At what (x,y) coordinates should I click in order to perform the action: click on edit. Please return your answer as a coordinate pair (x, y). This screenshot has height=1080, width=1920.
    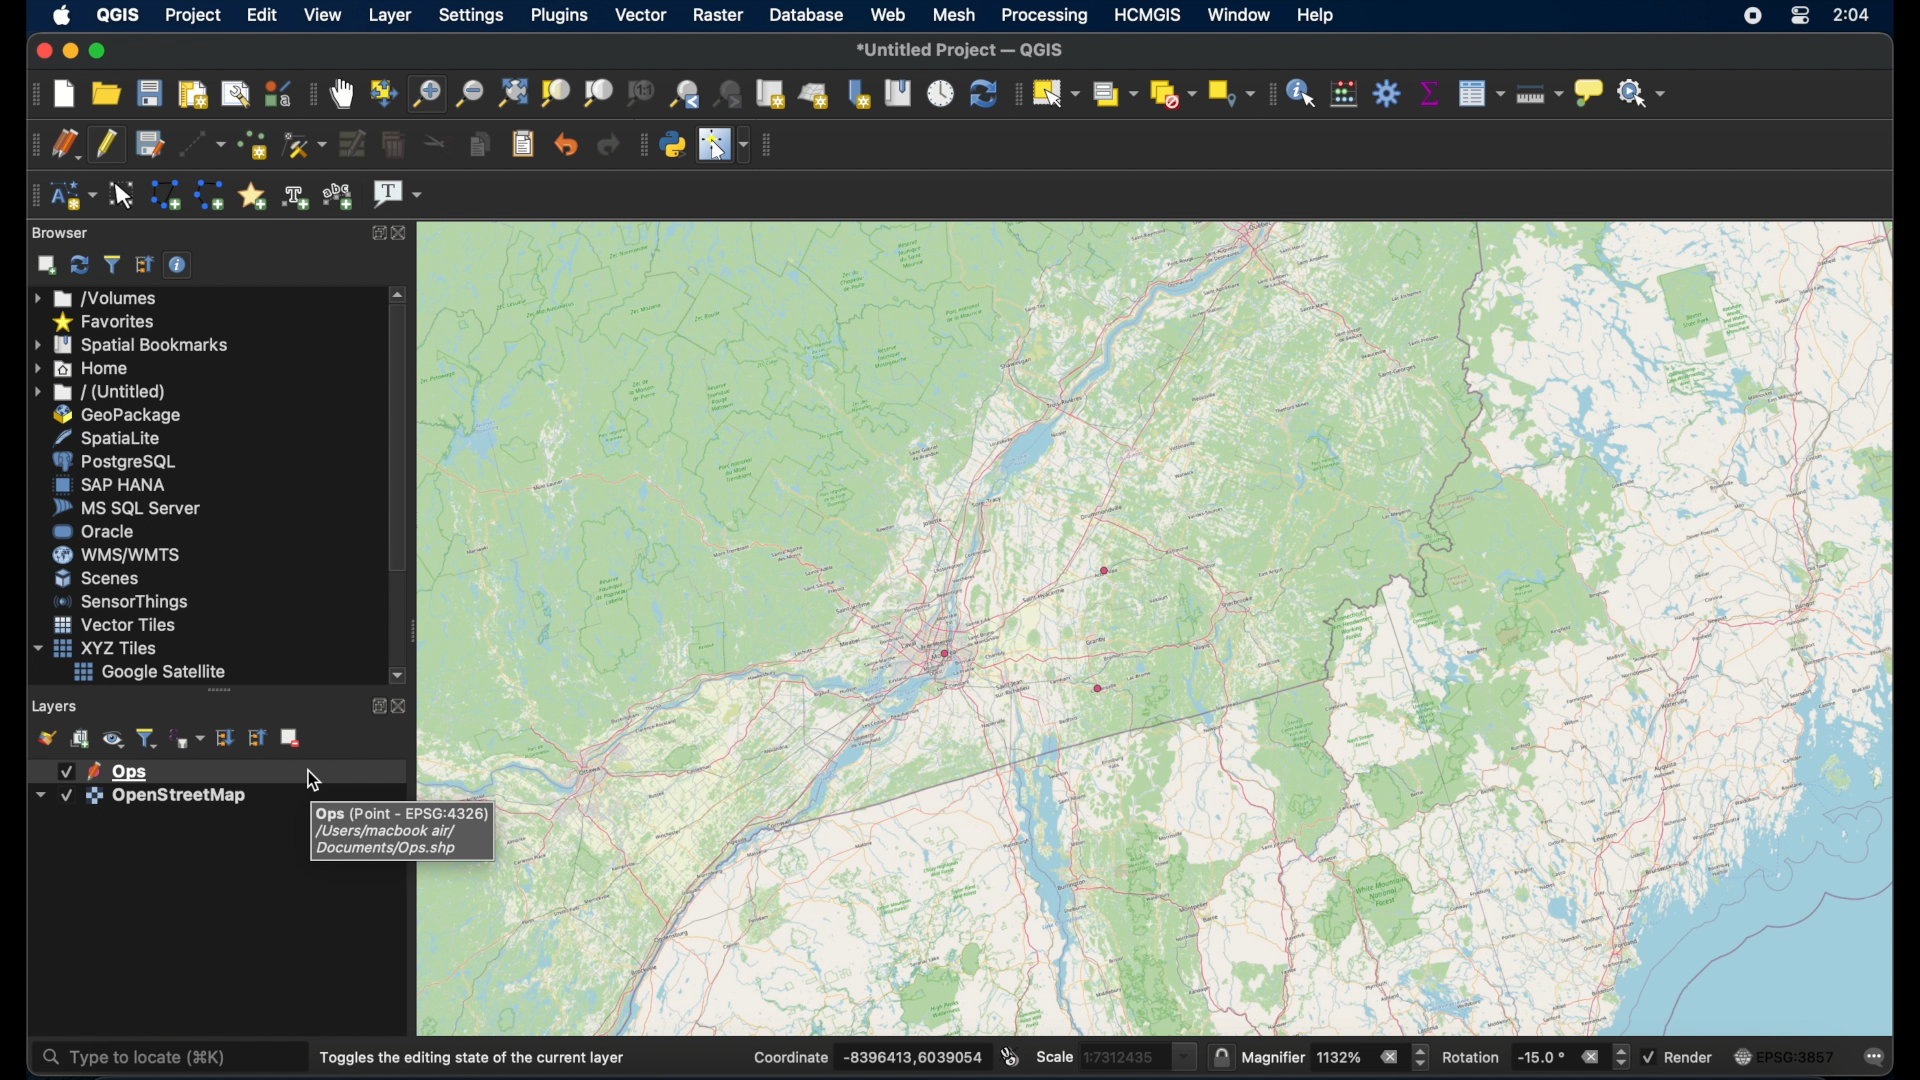
    Looking at the image, I should click on (262, 16).